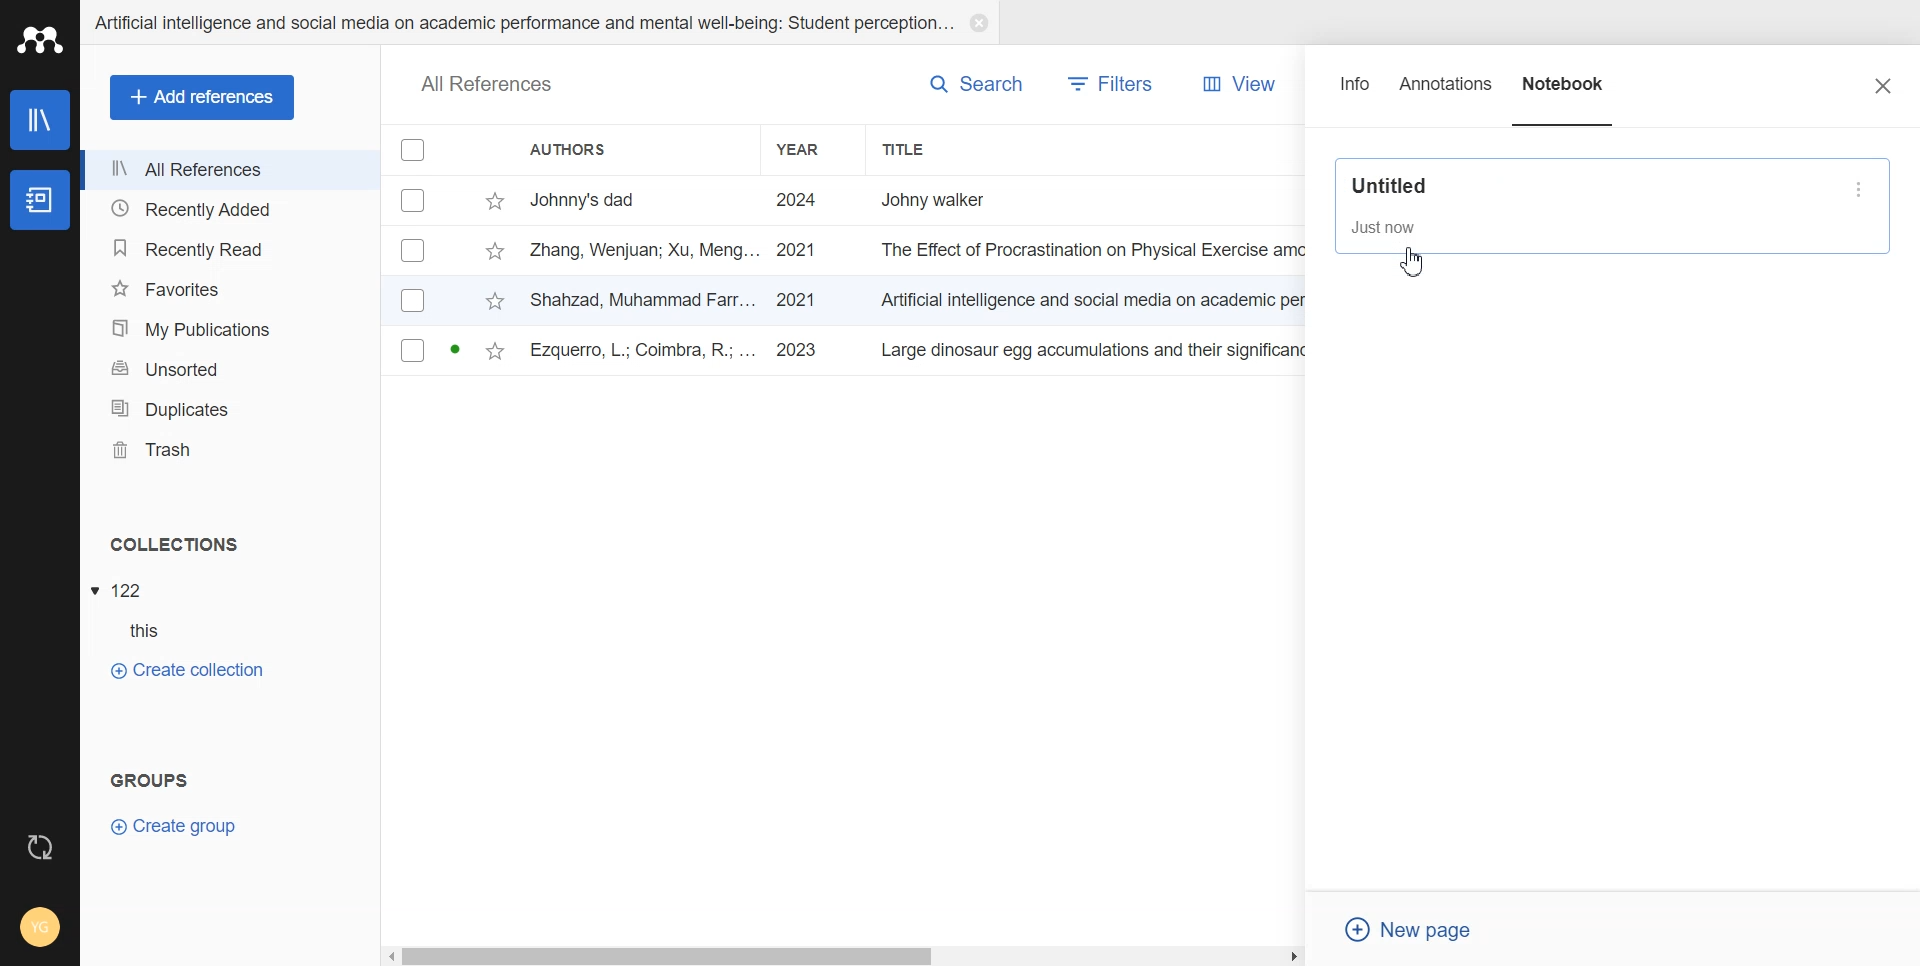 The height and width of the screenshot is (966, 1920). I want to click on Checkbox, so click(414, 299).